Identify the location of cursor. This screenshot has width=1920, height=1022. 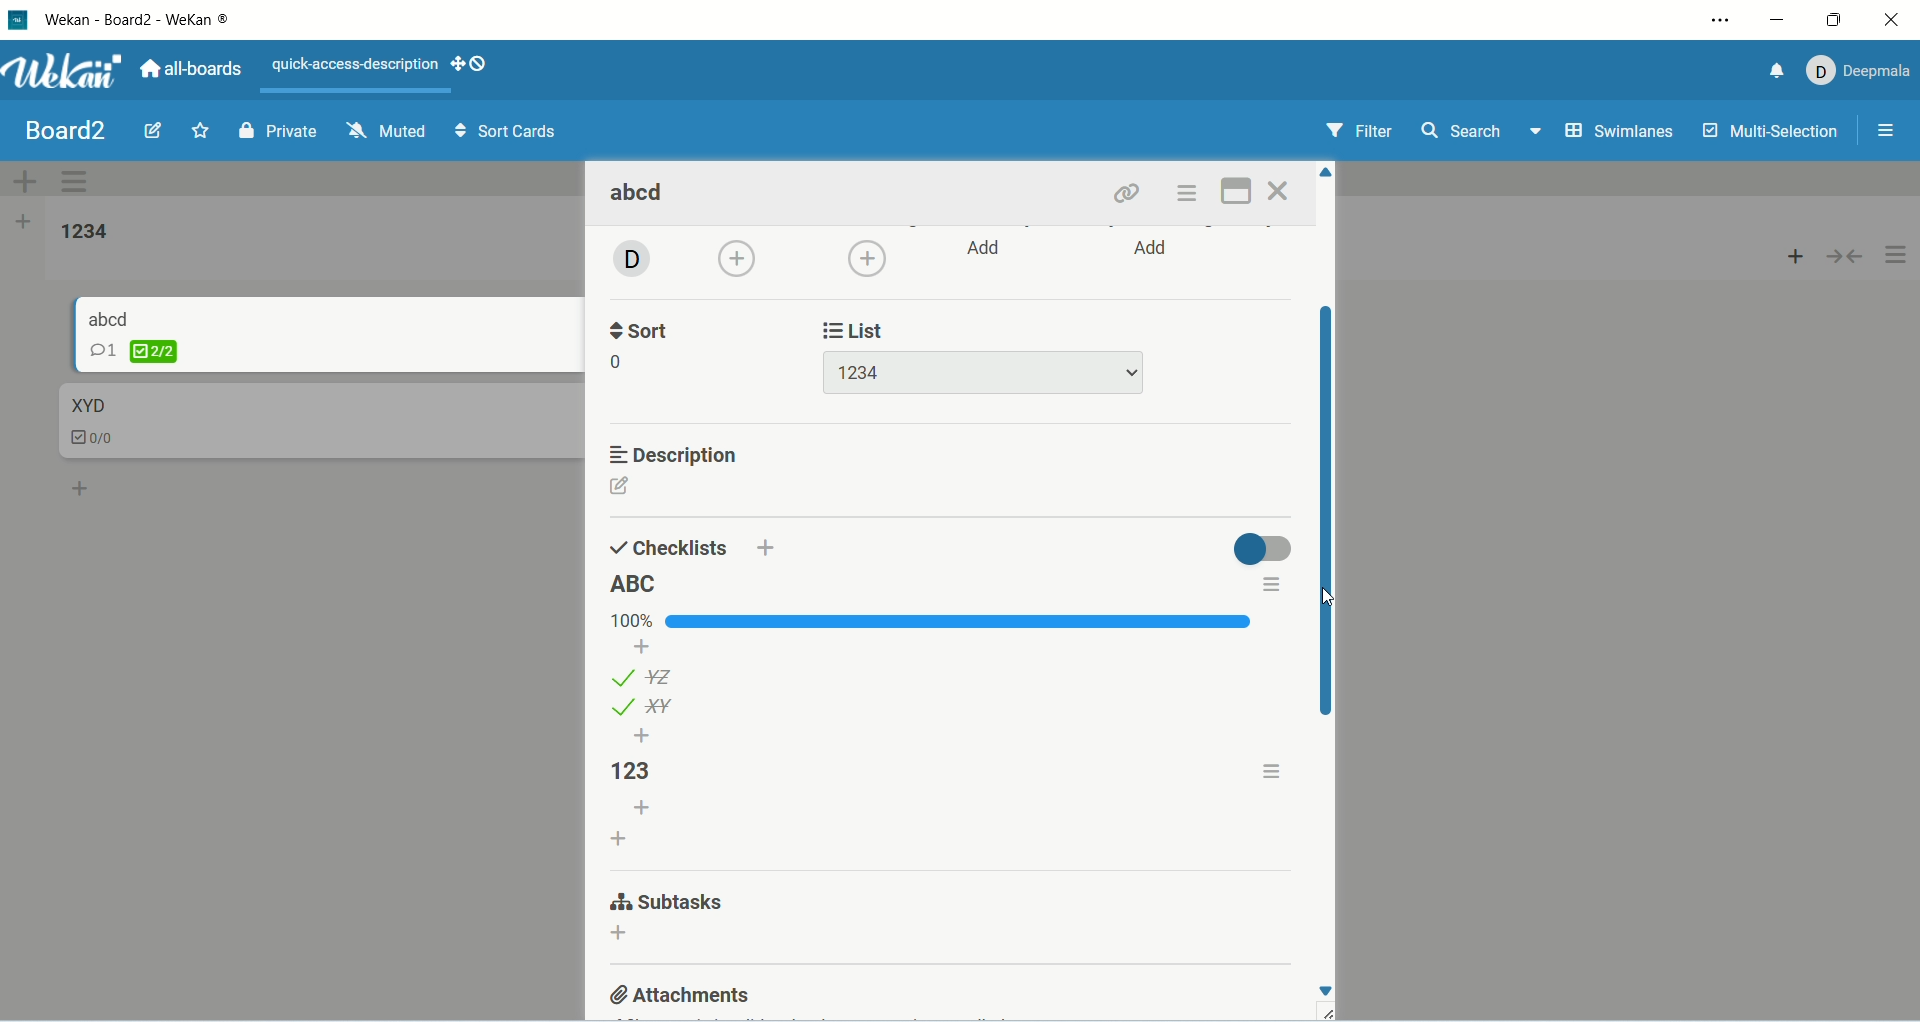
(1322, 595).